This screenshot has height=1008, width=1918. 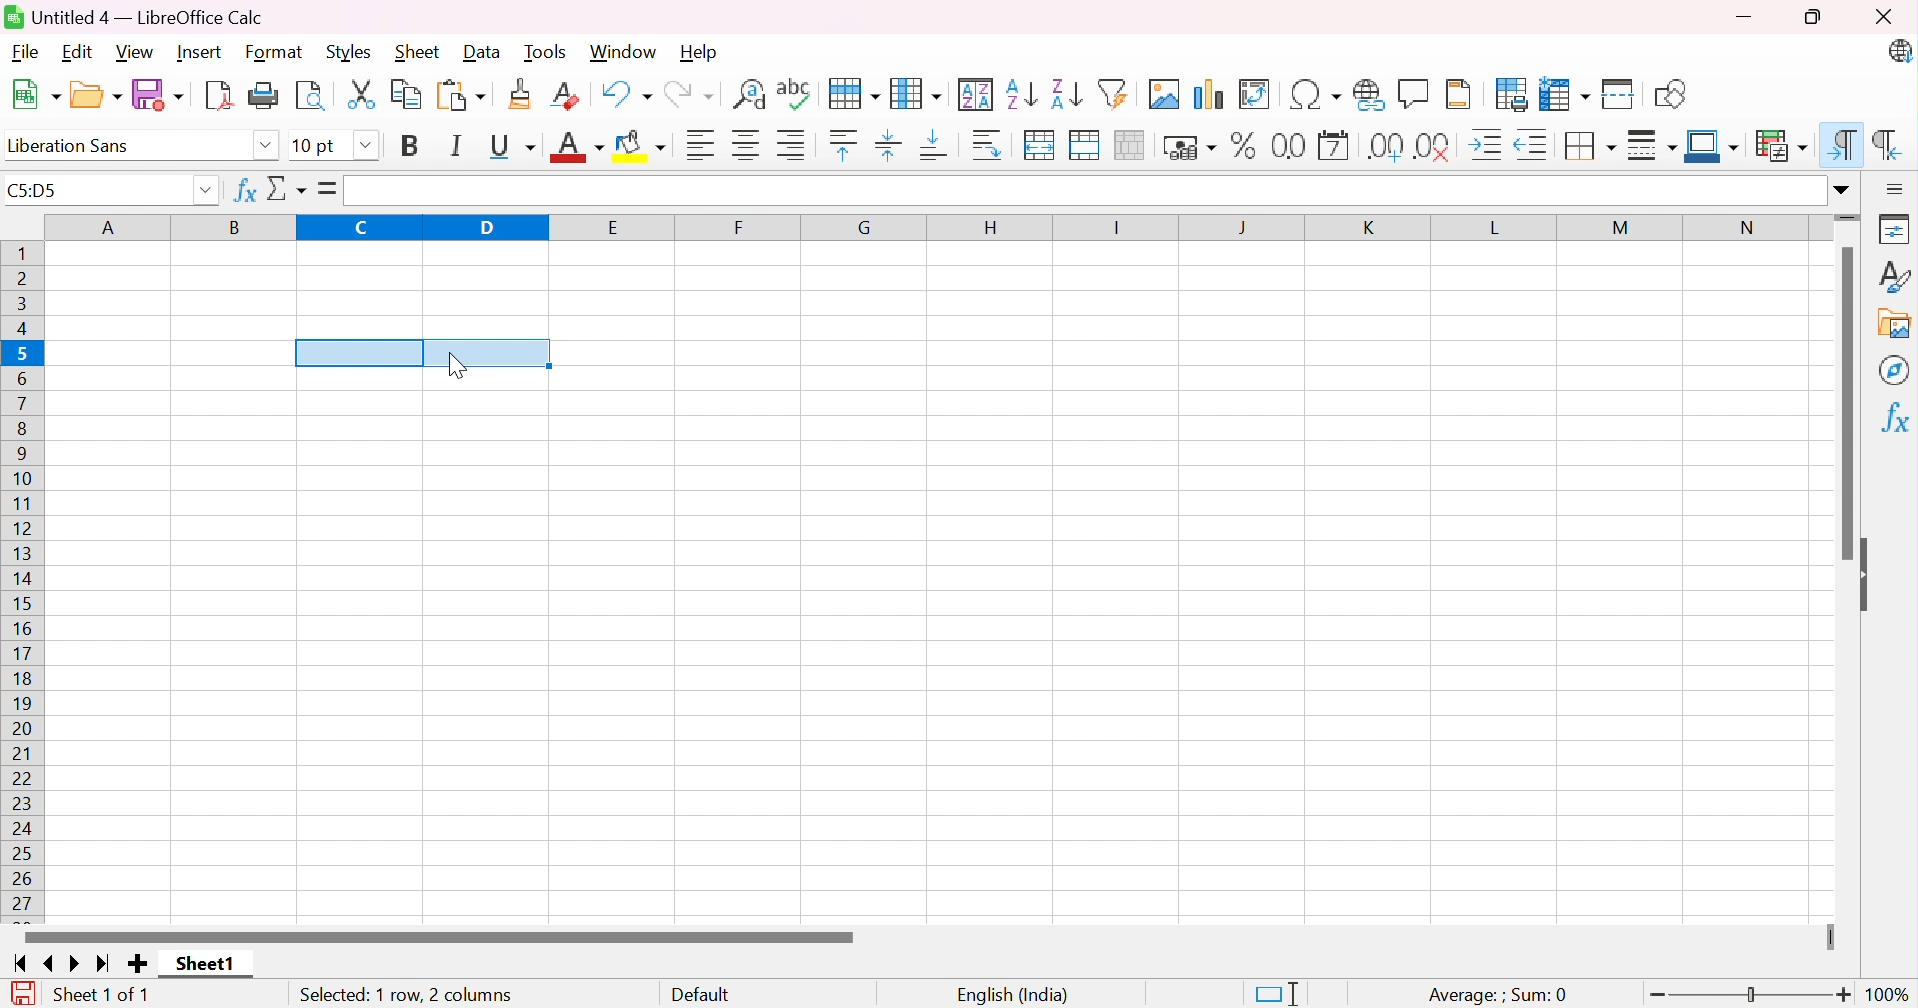 I want to click on Define Print Area, so click(x=1511, y=94).